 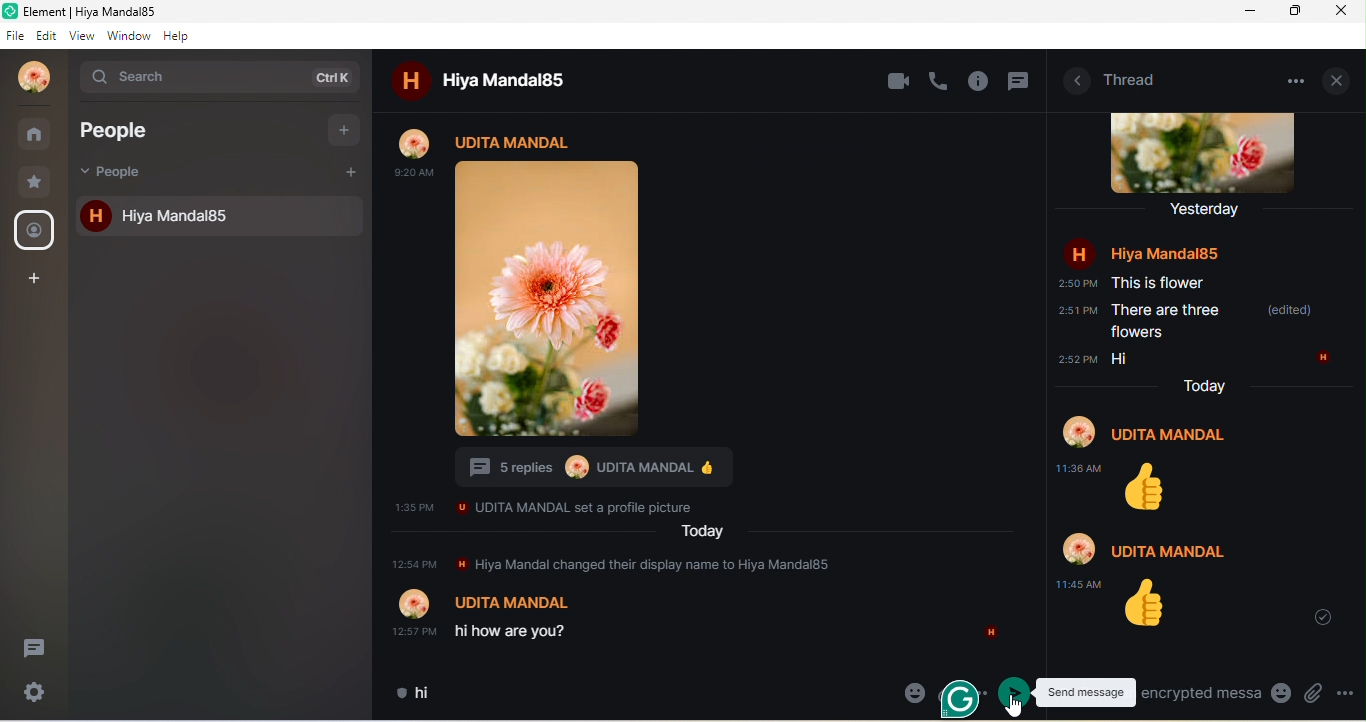 What do you see at coordinates (568, 507) in the screenshot?
I see `UDITA MANDAL set a profile picture` at bounding box center [568, 507].